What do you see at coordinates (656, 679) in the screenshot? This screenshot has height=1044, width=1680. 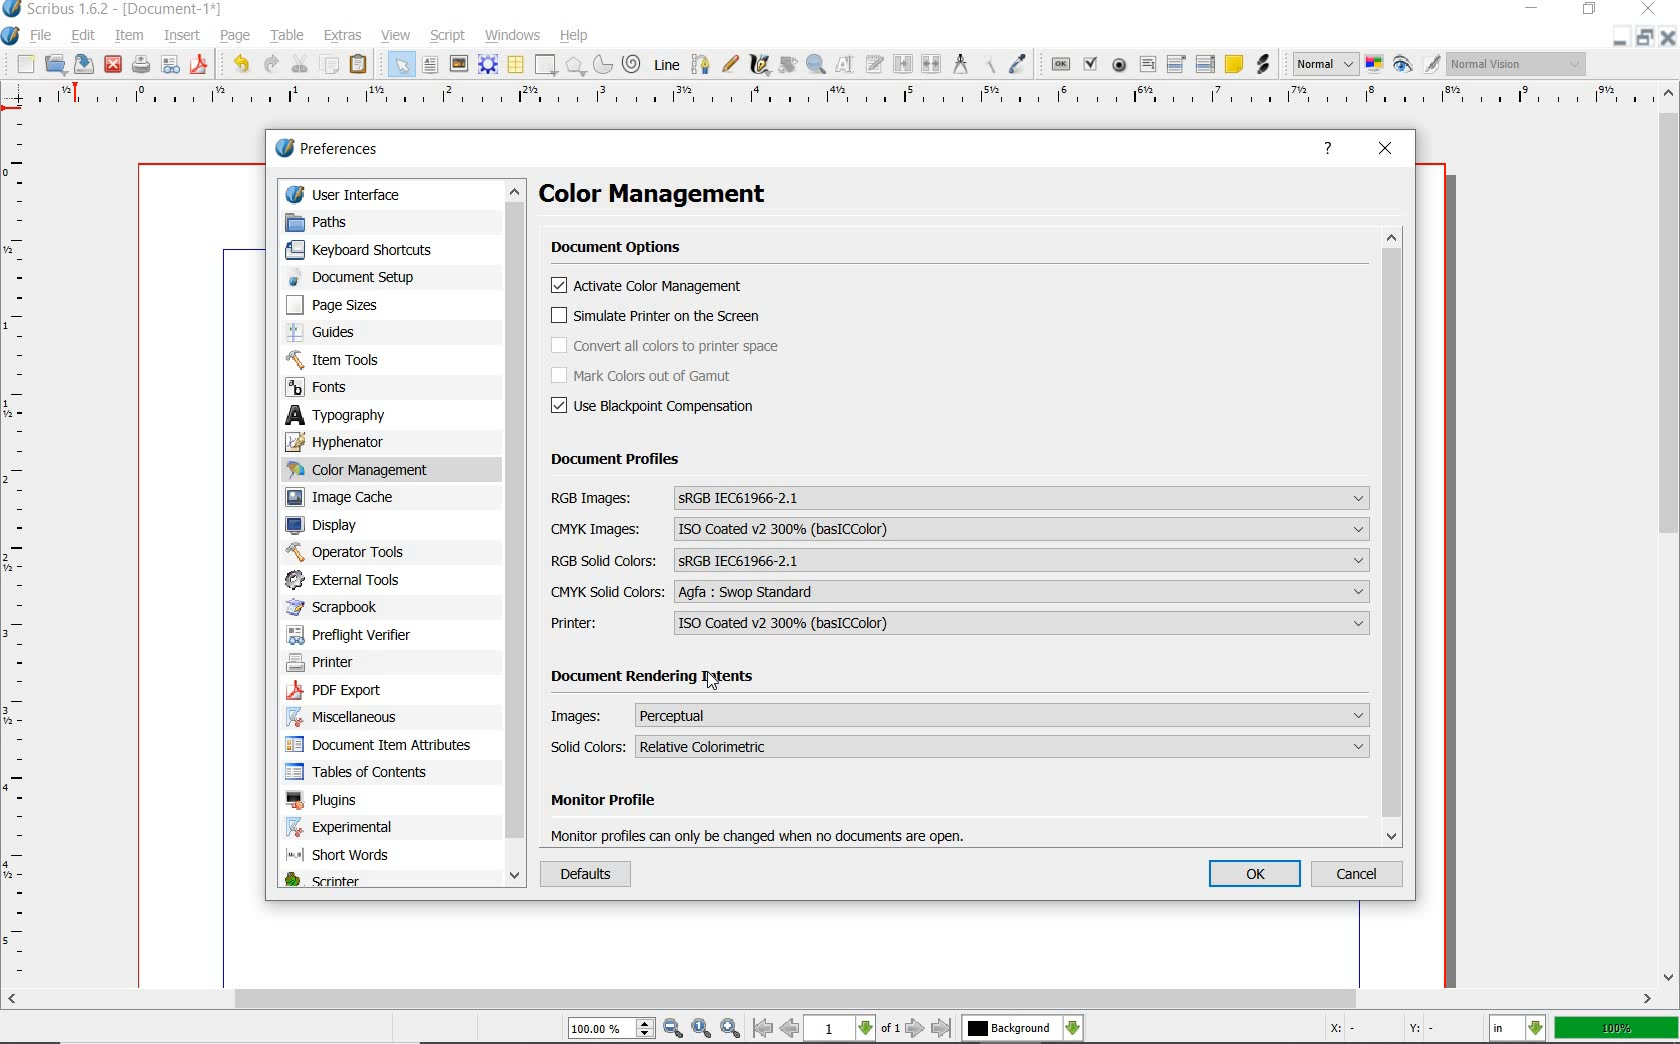 I see `Document Rendering Intents` at bounding box center [656, 679].